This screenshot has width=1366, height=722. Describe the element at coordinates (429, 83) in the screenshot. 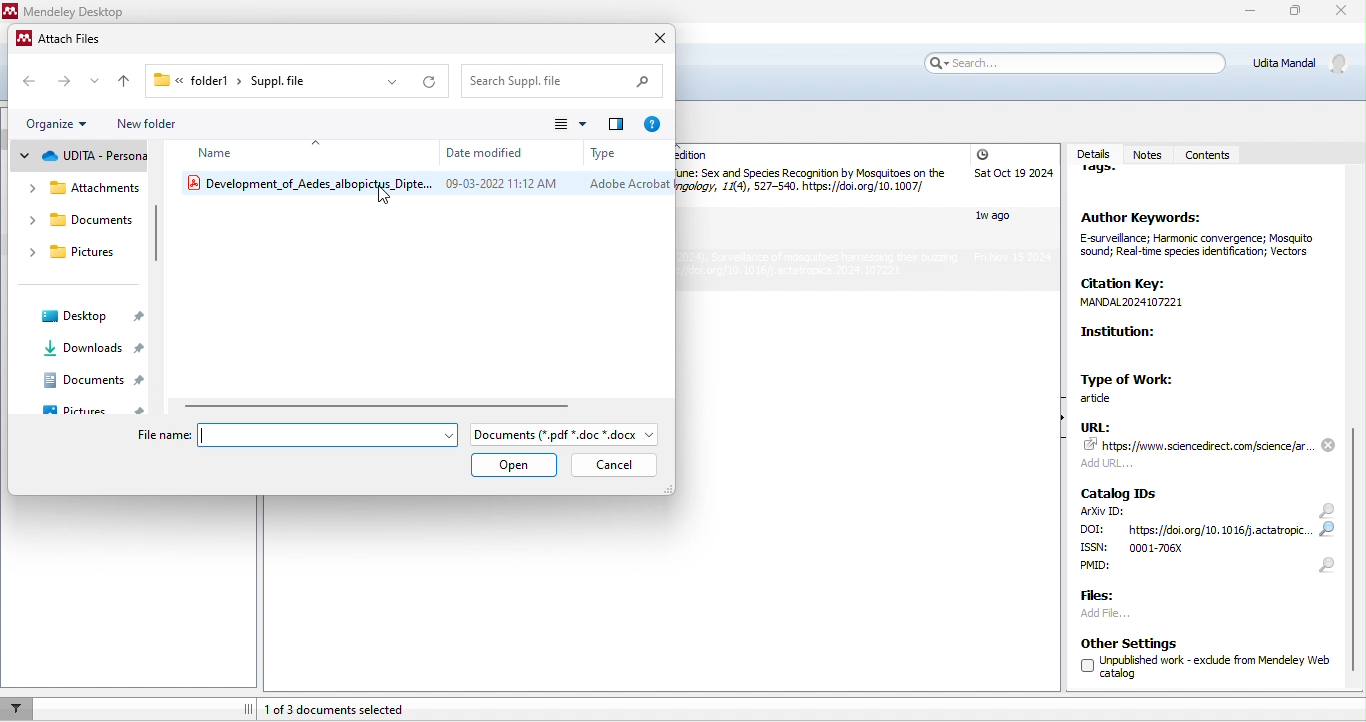

I see `refresh` at that location.